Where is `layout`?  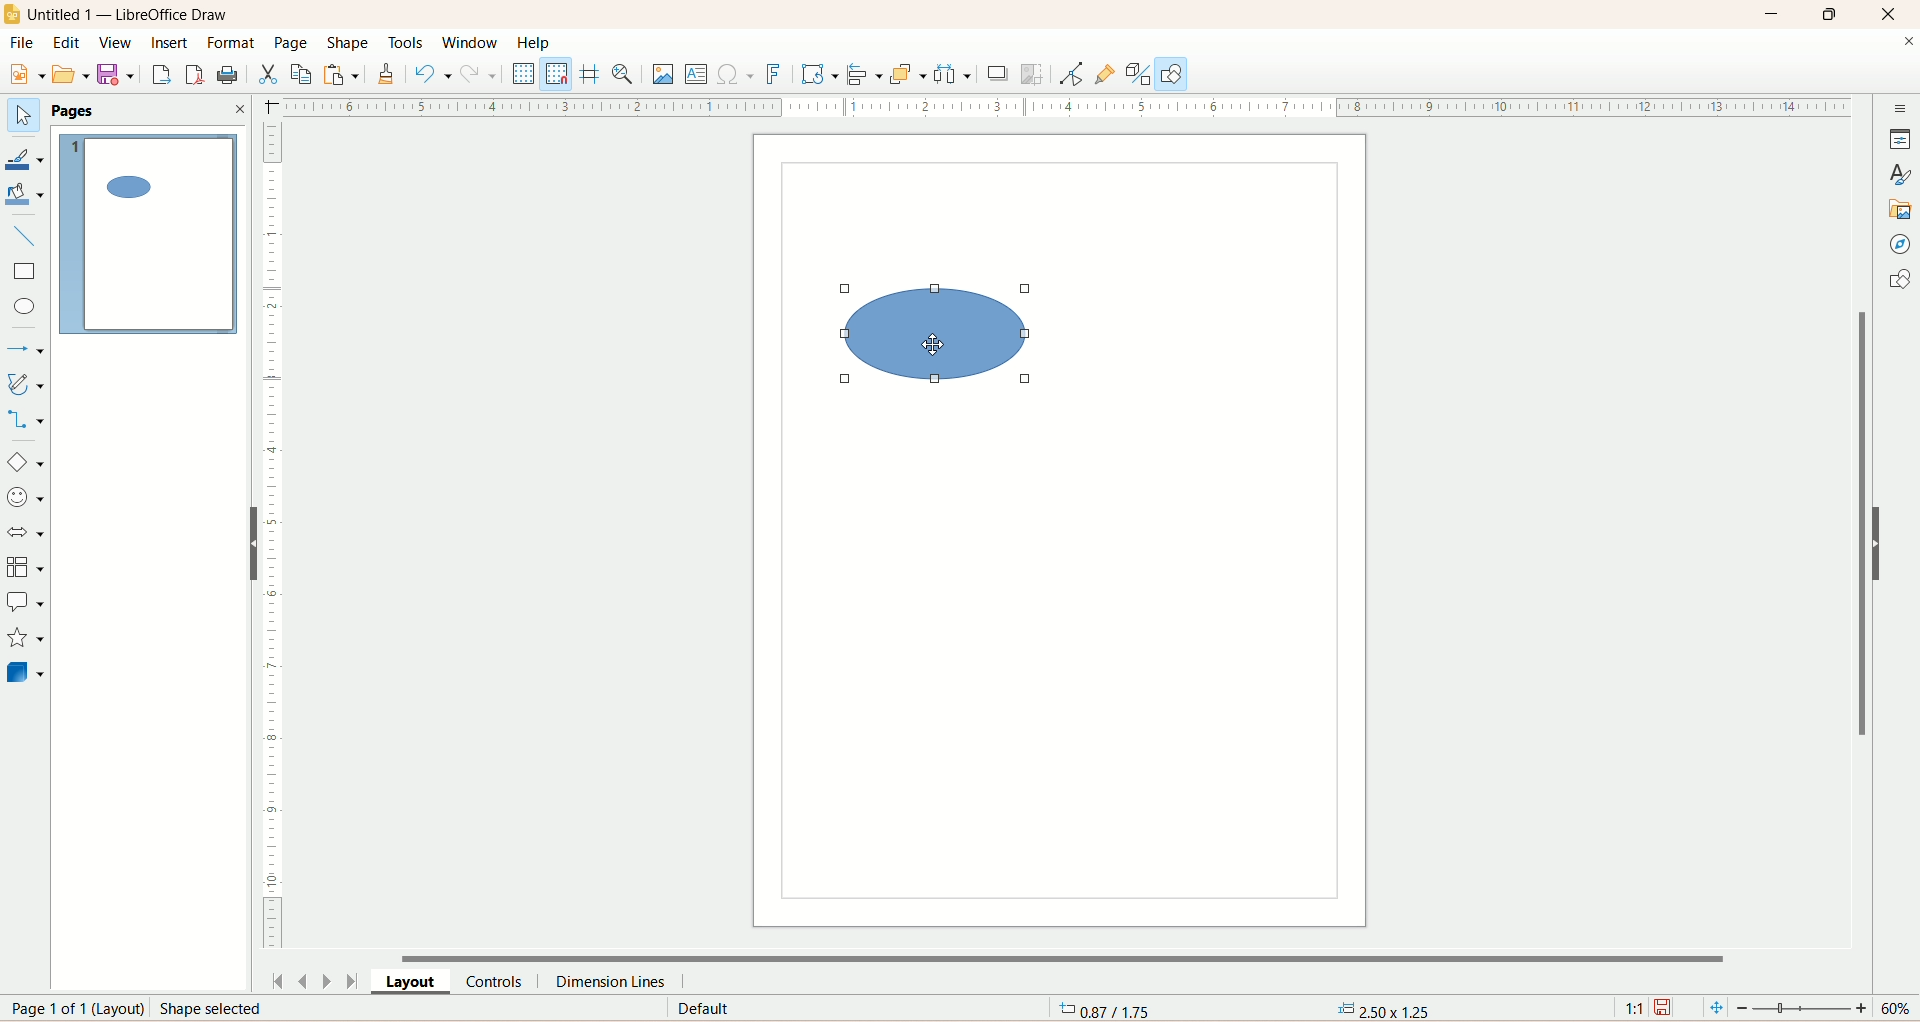 layout is located at coordinates (415, 980).